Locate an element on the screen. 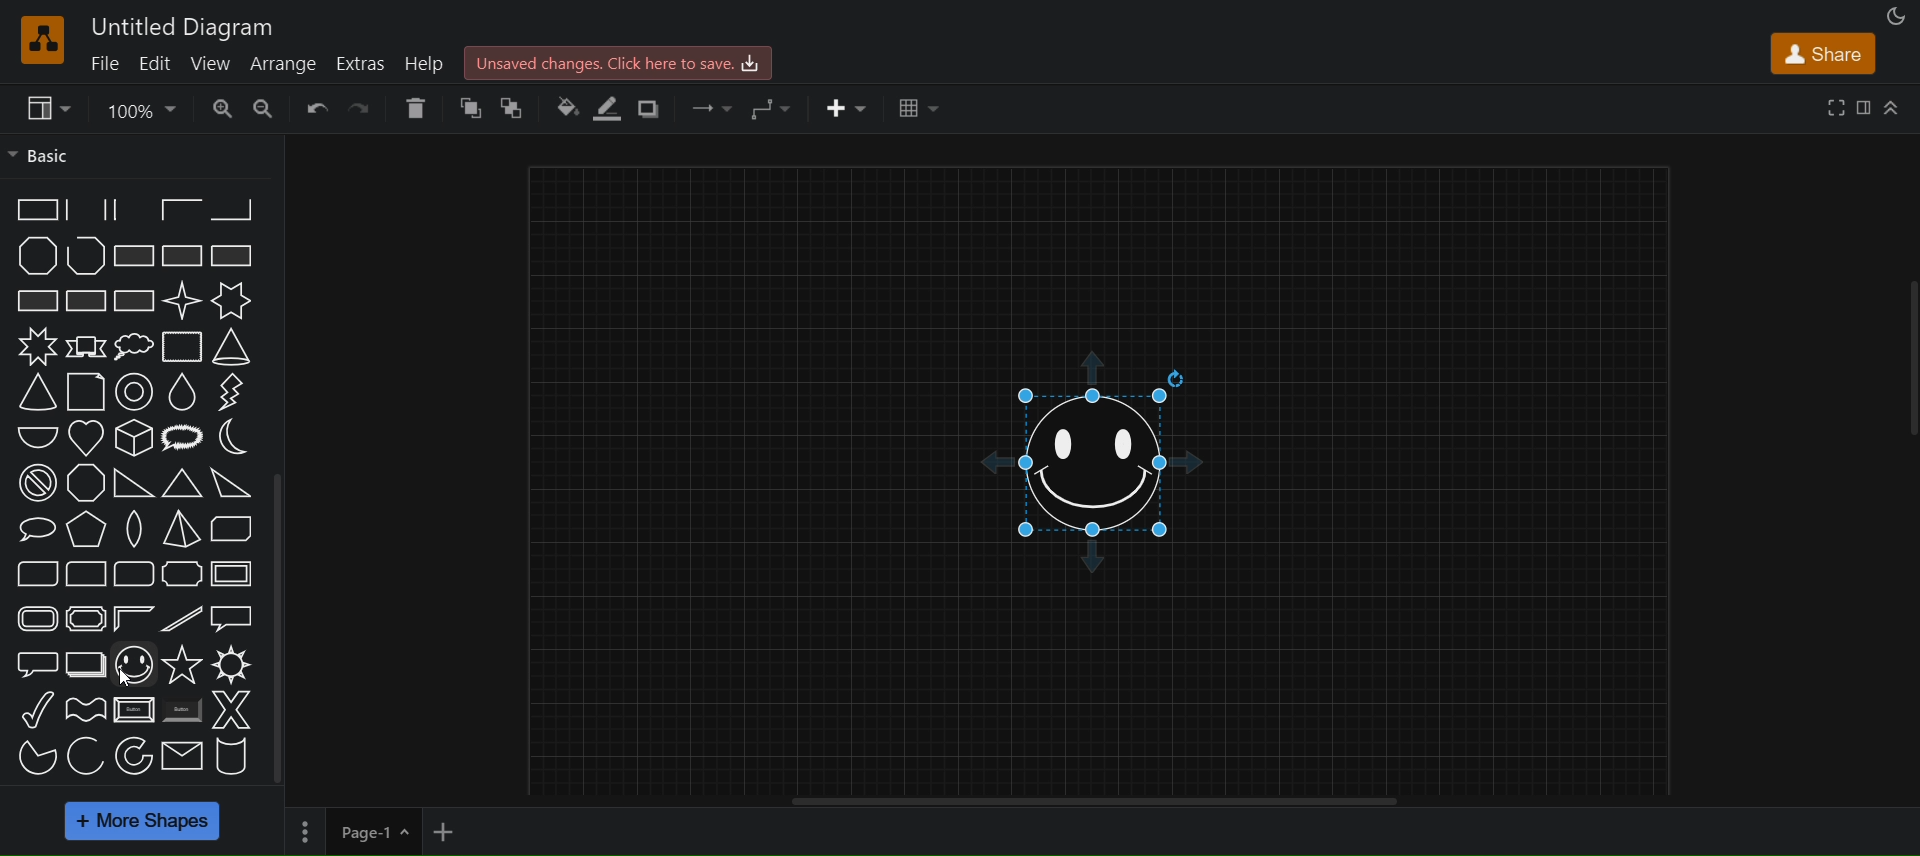 This screenshot has height=856, width=1920. rectangle with diagonal fill is located at coordinates (132, 258).